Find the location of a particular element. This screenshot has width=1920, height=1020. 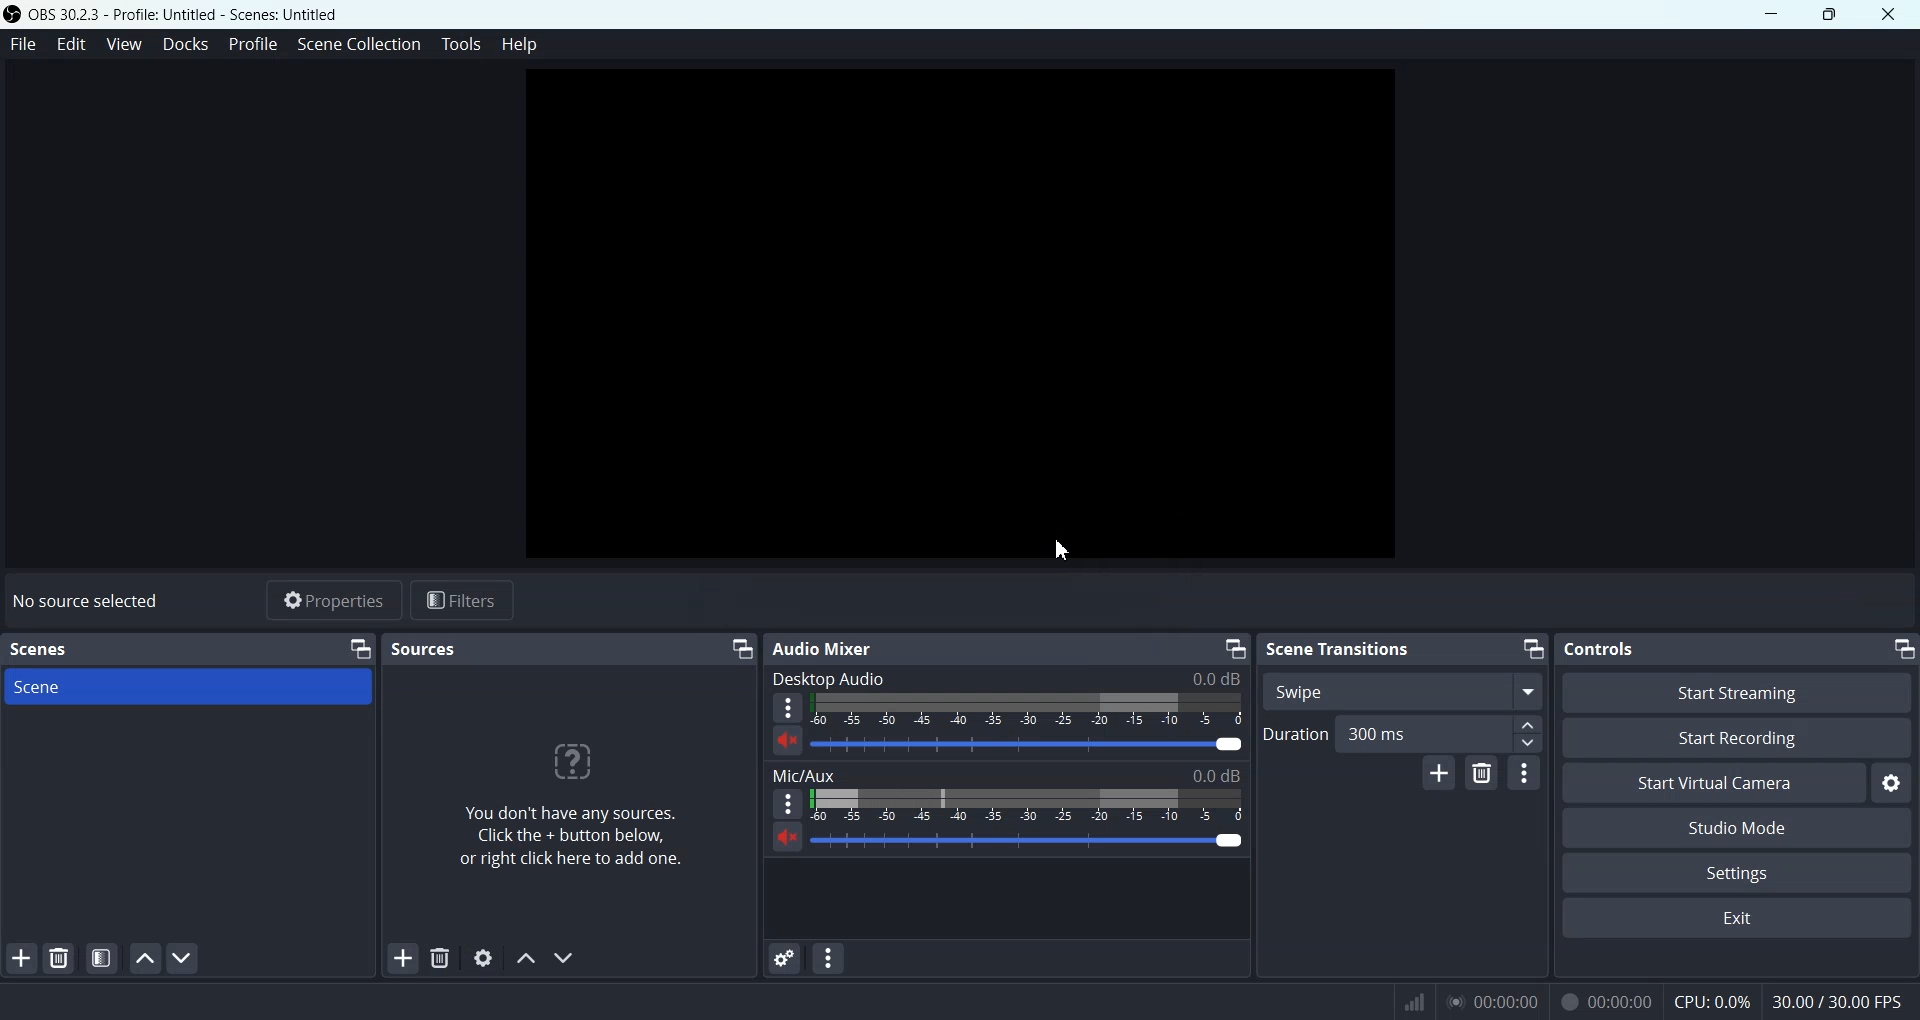

Start Streaming is located at coordinates (1734, 693).